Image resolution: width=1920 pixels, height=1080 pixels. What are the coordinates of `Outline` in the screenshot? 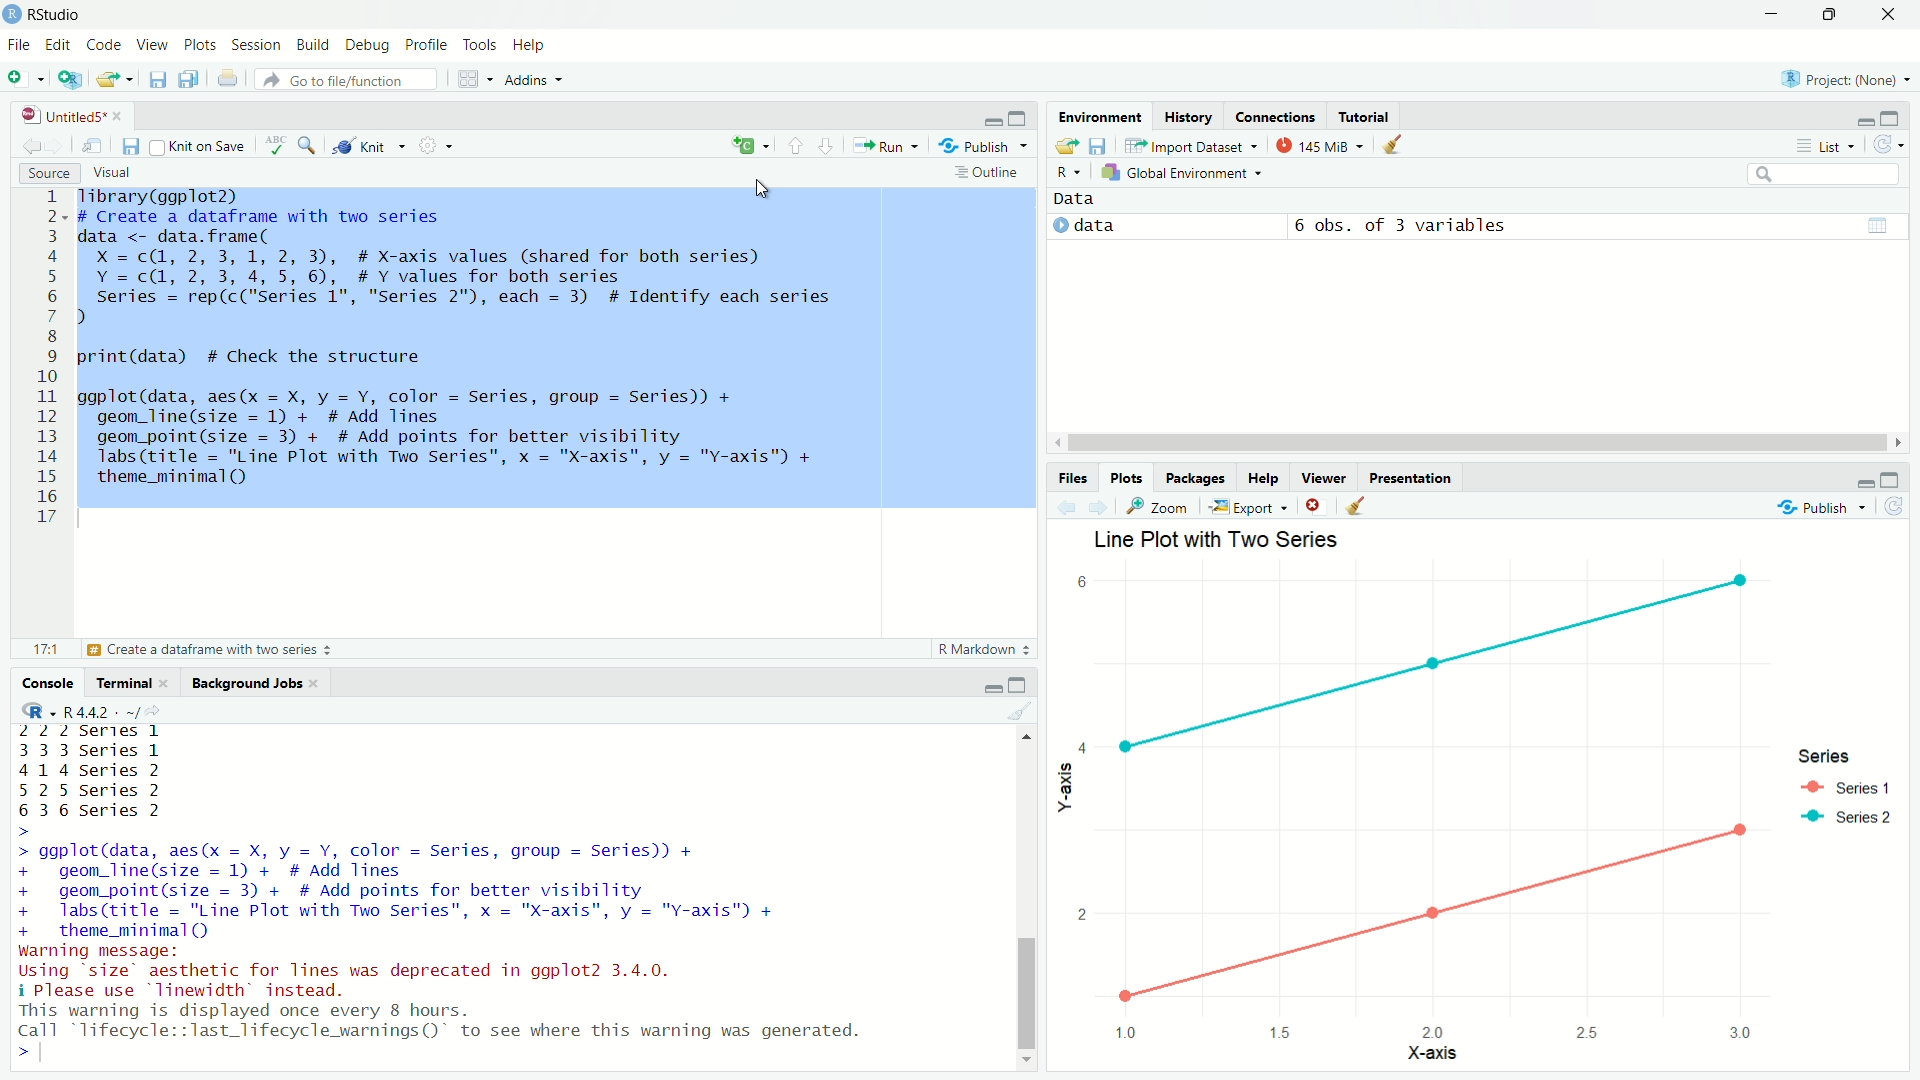 It's located at (986, 172).